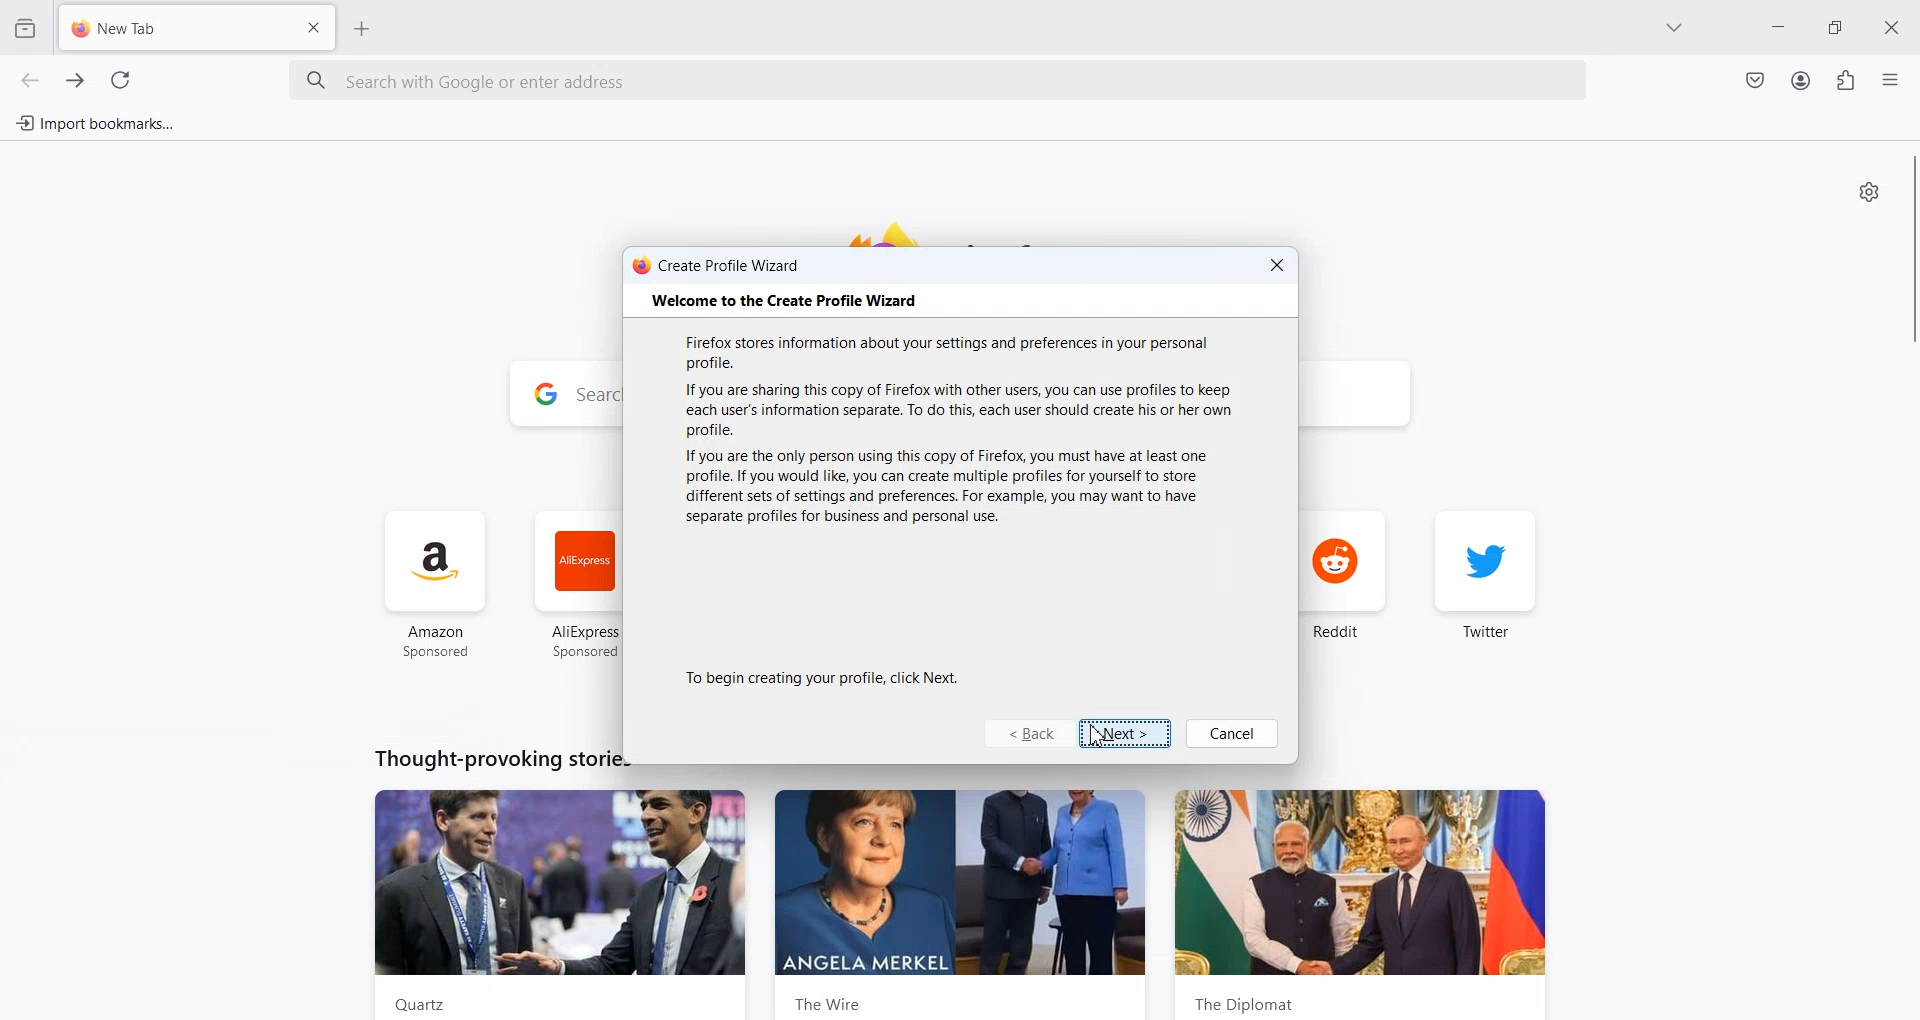  What do you see at coordinates (73, 80) in the screenshot?
I see `Go forward one page` at bounding box center [73, 80].